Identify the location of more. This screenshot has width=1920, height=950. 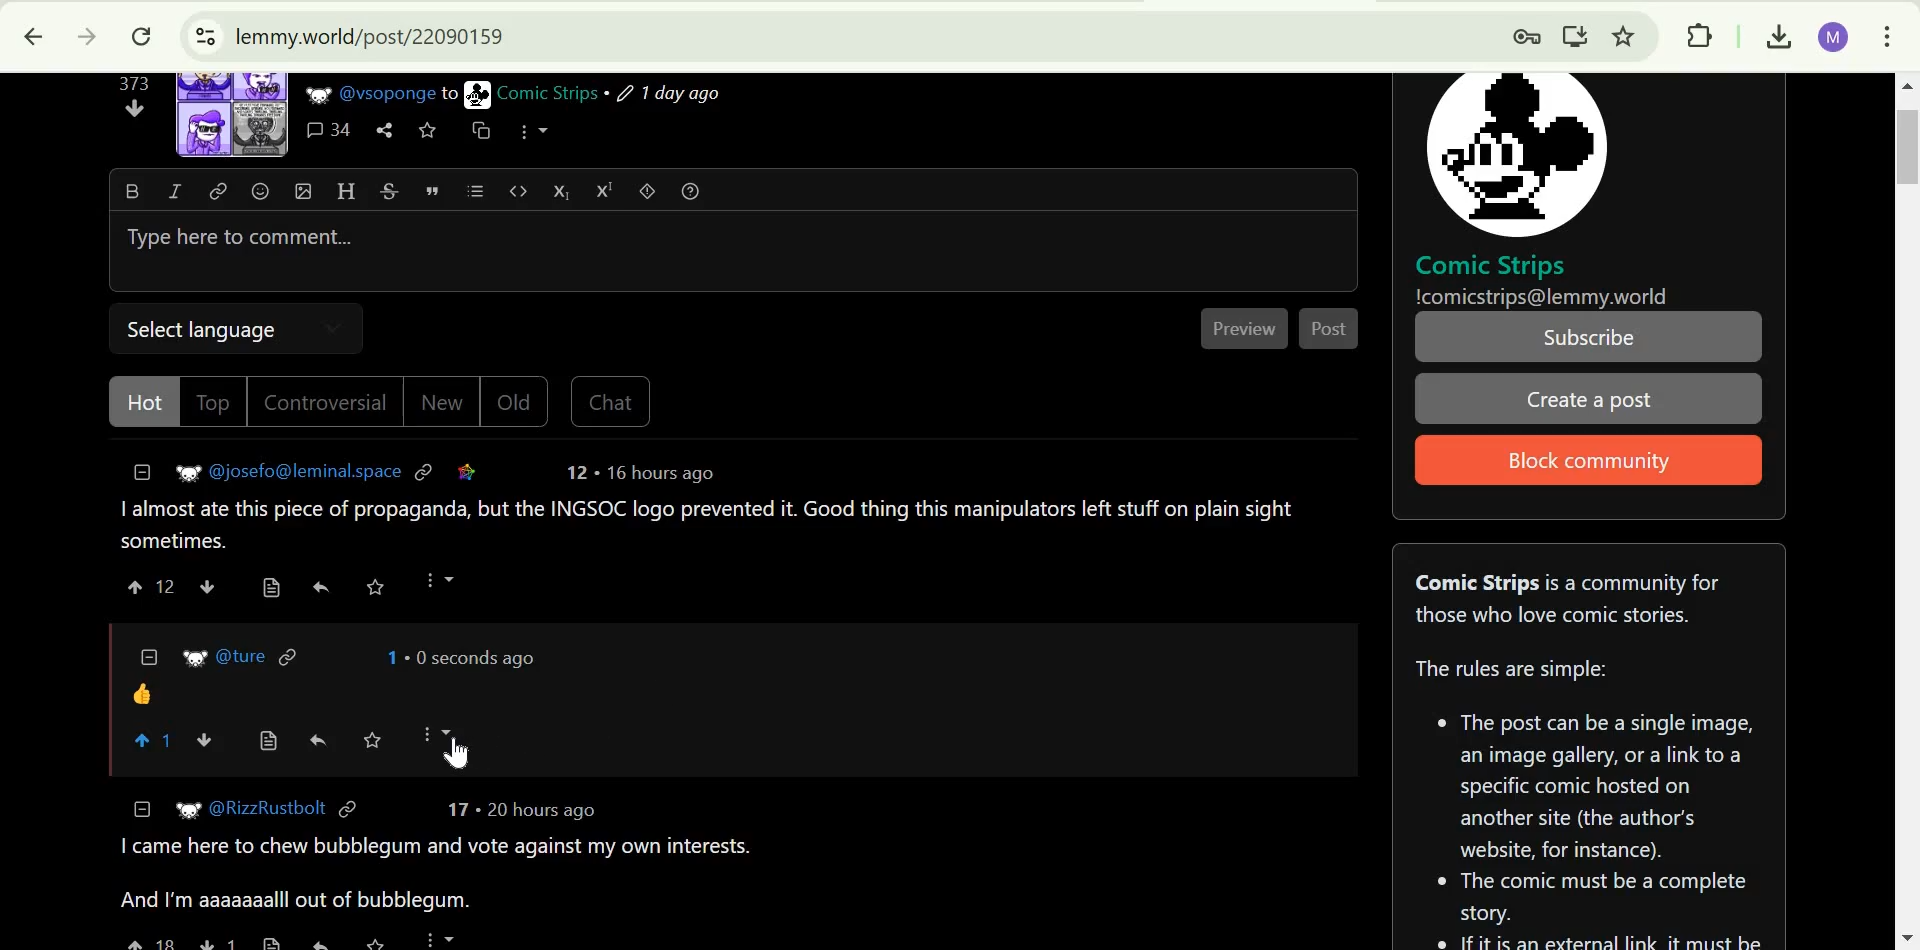
(441, 938).